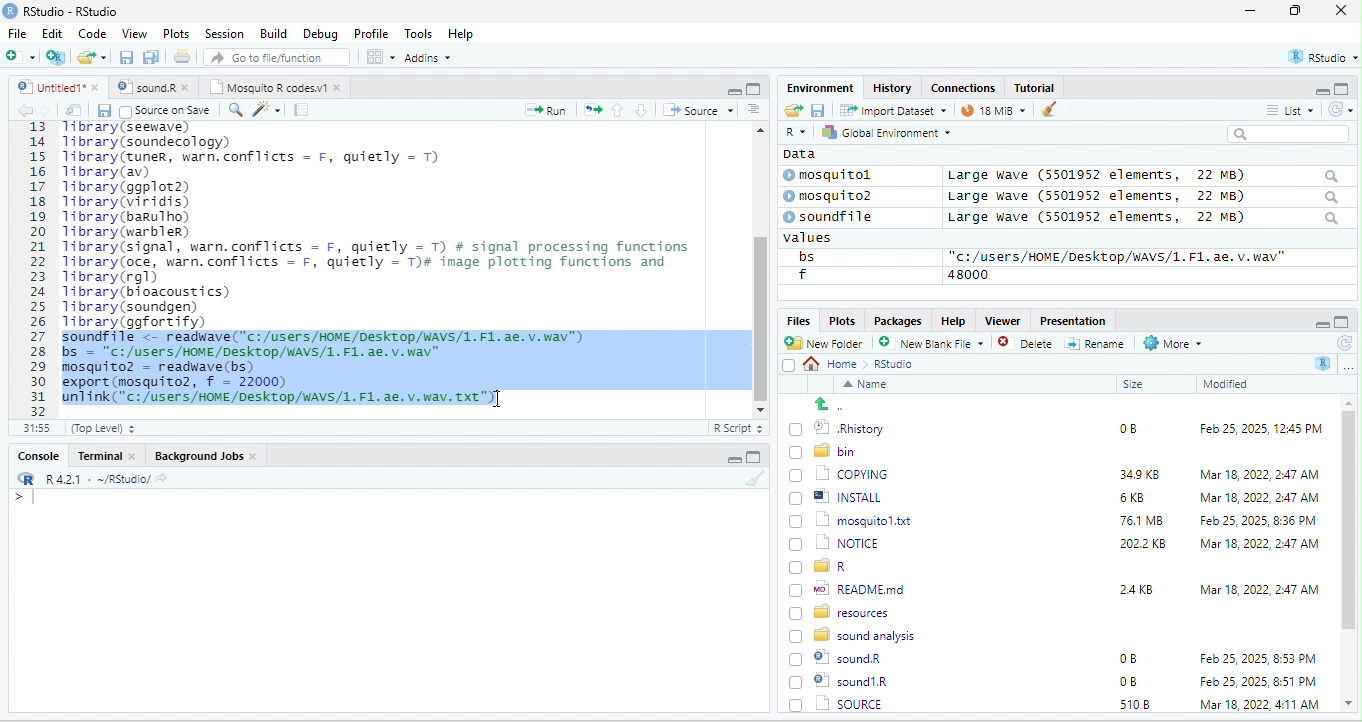  Describe the element at coordinates (177, 33) in the screenshot. I see `Plots` at that location.